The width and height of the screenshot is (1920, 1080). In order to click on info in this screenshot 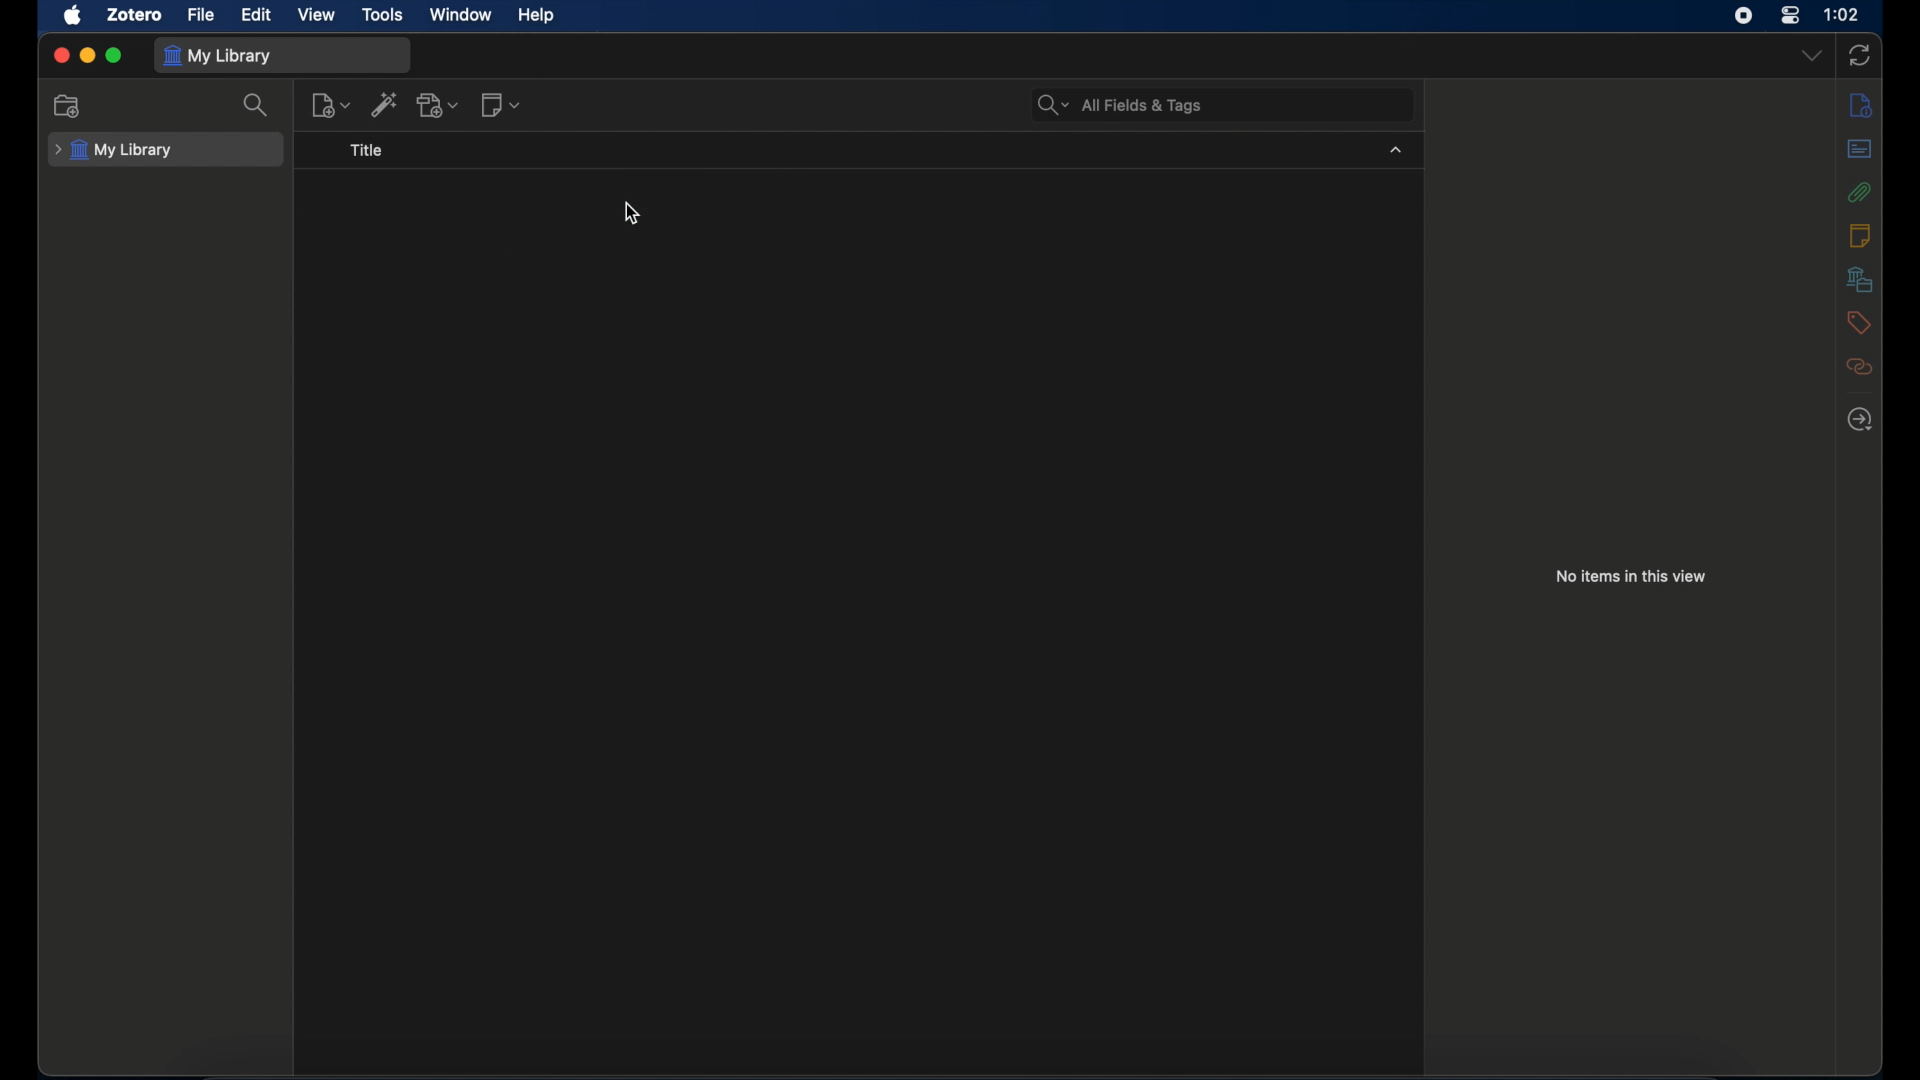, I will do `click(1861, 106)`.